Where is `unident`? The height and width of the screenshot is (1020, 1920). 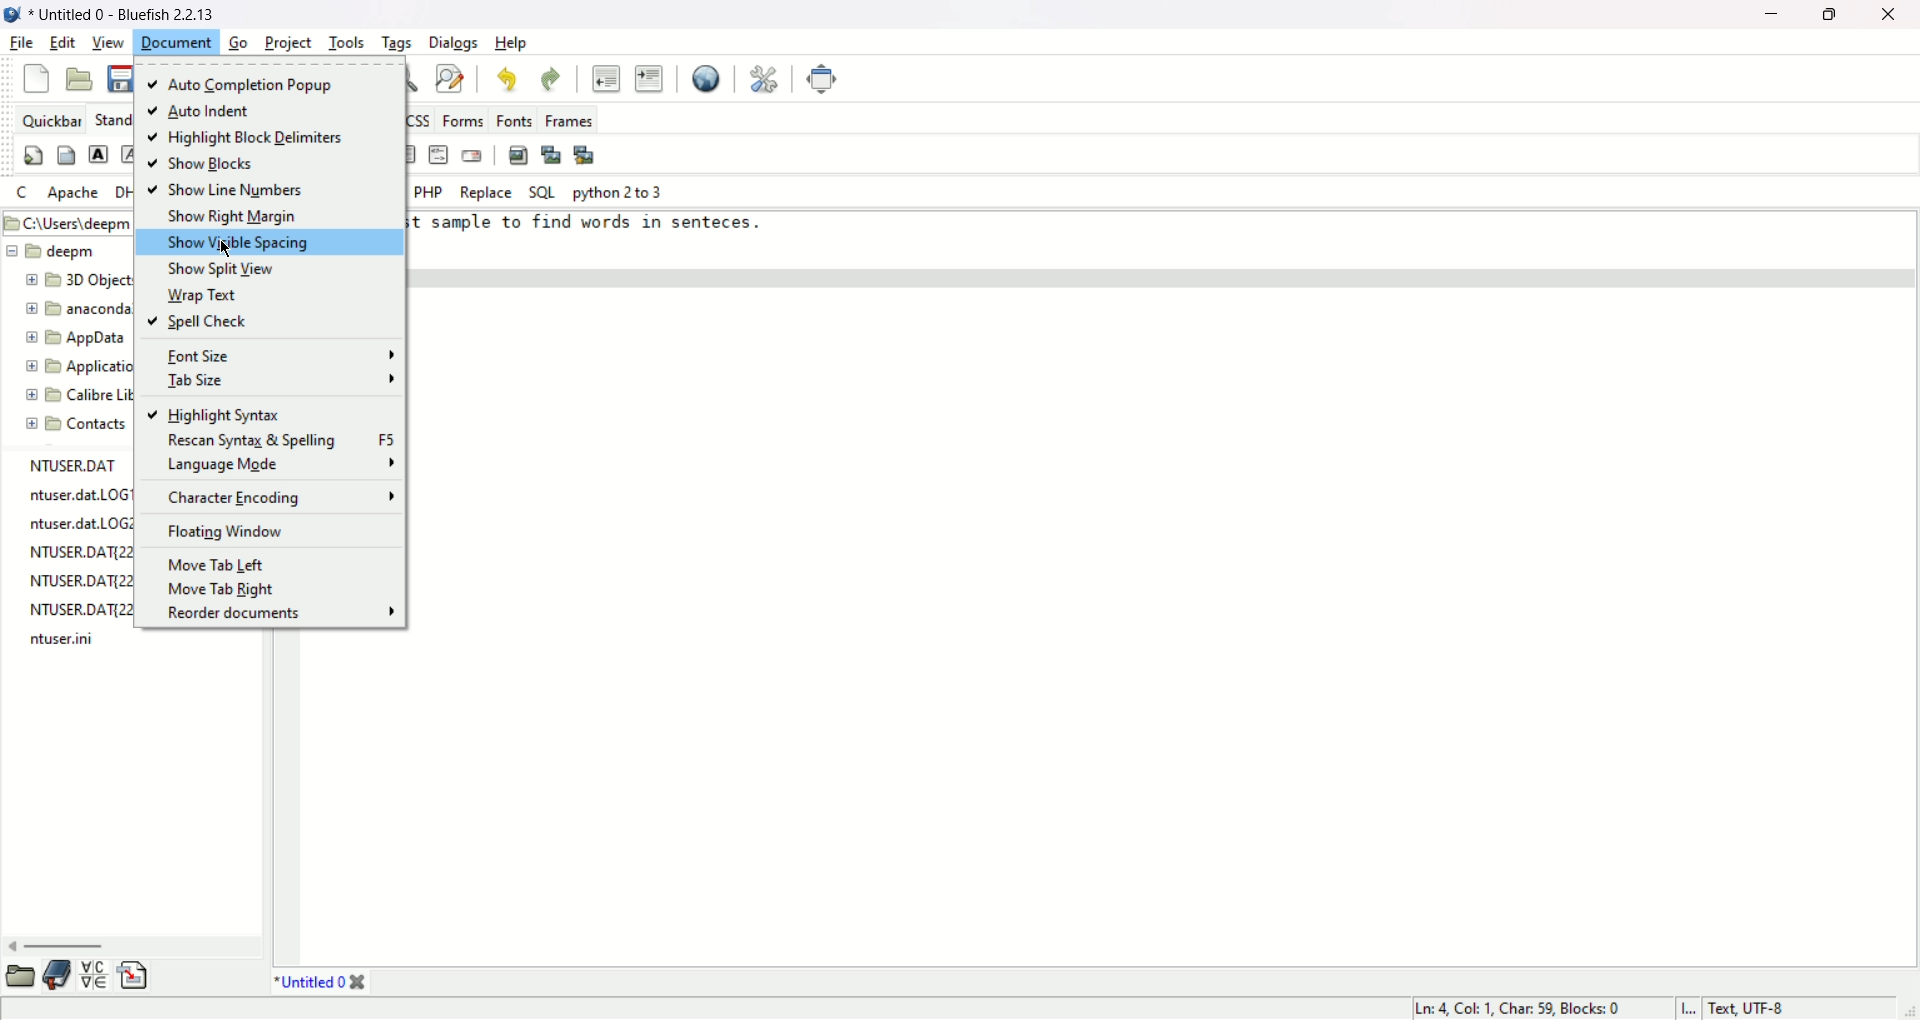
unident is located at coordinates (606, 78).